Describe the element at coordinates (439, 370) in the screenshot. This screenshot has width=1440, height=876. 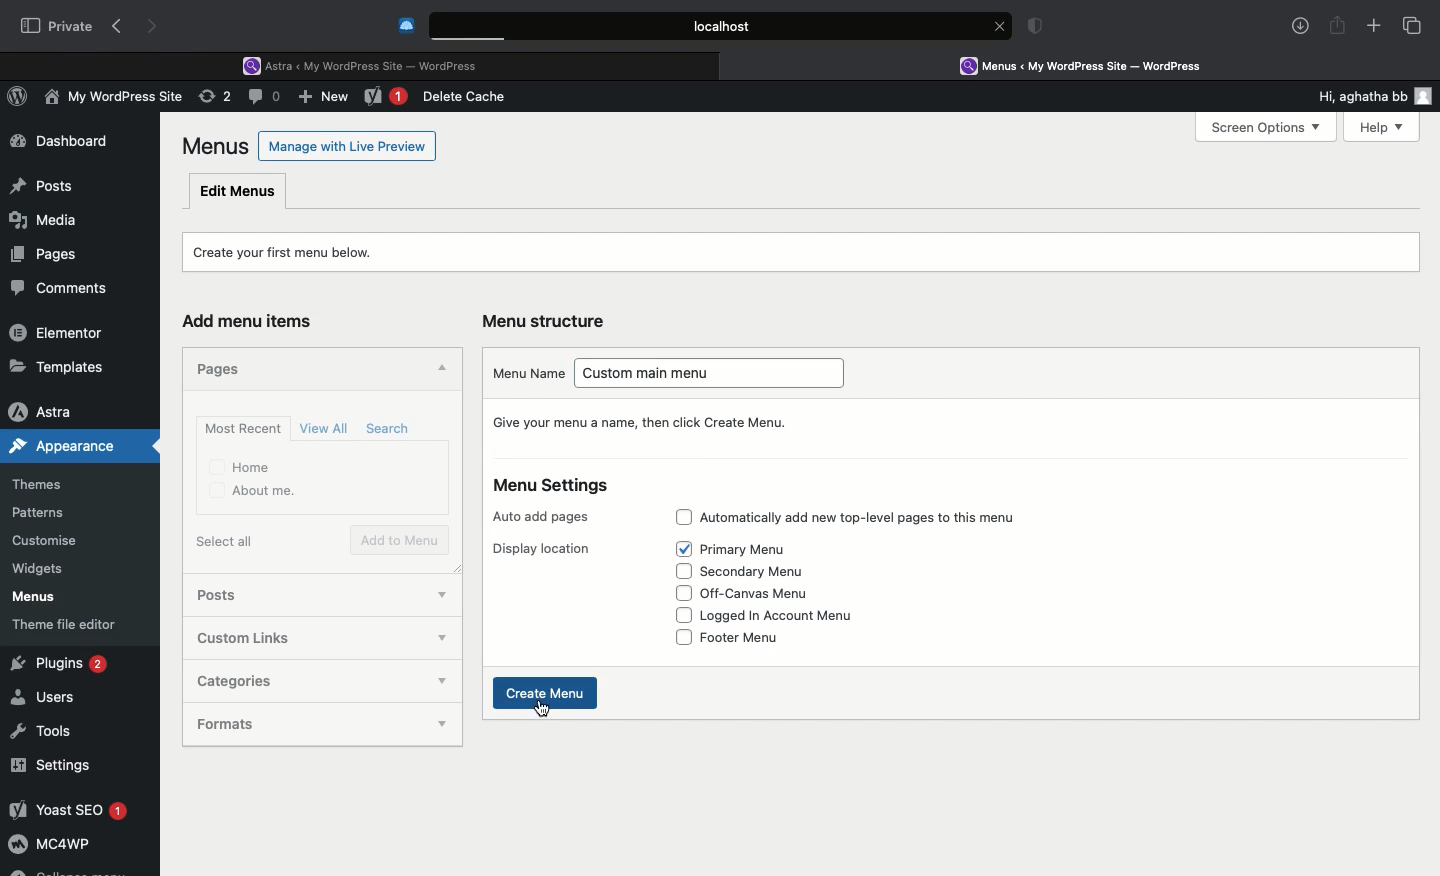
I see `Hide` at that location.